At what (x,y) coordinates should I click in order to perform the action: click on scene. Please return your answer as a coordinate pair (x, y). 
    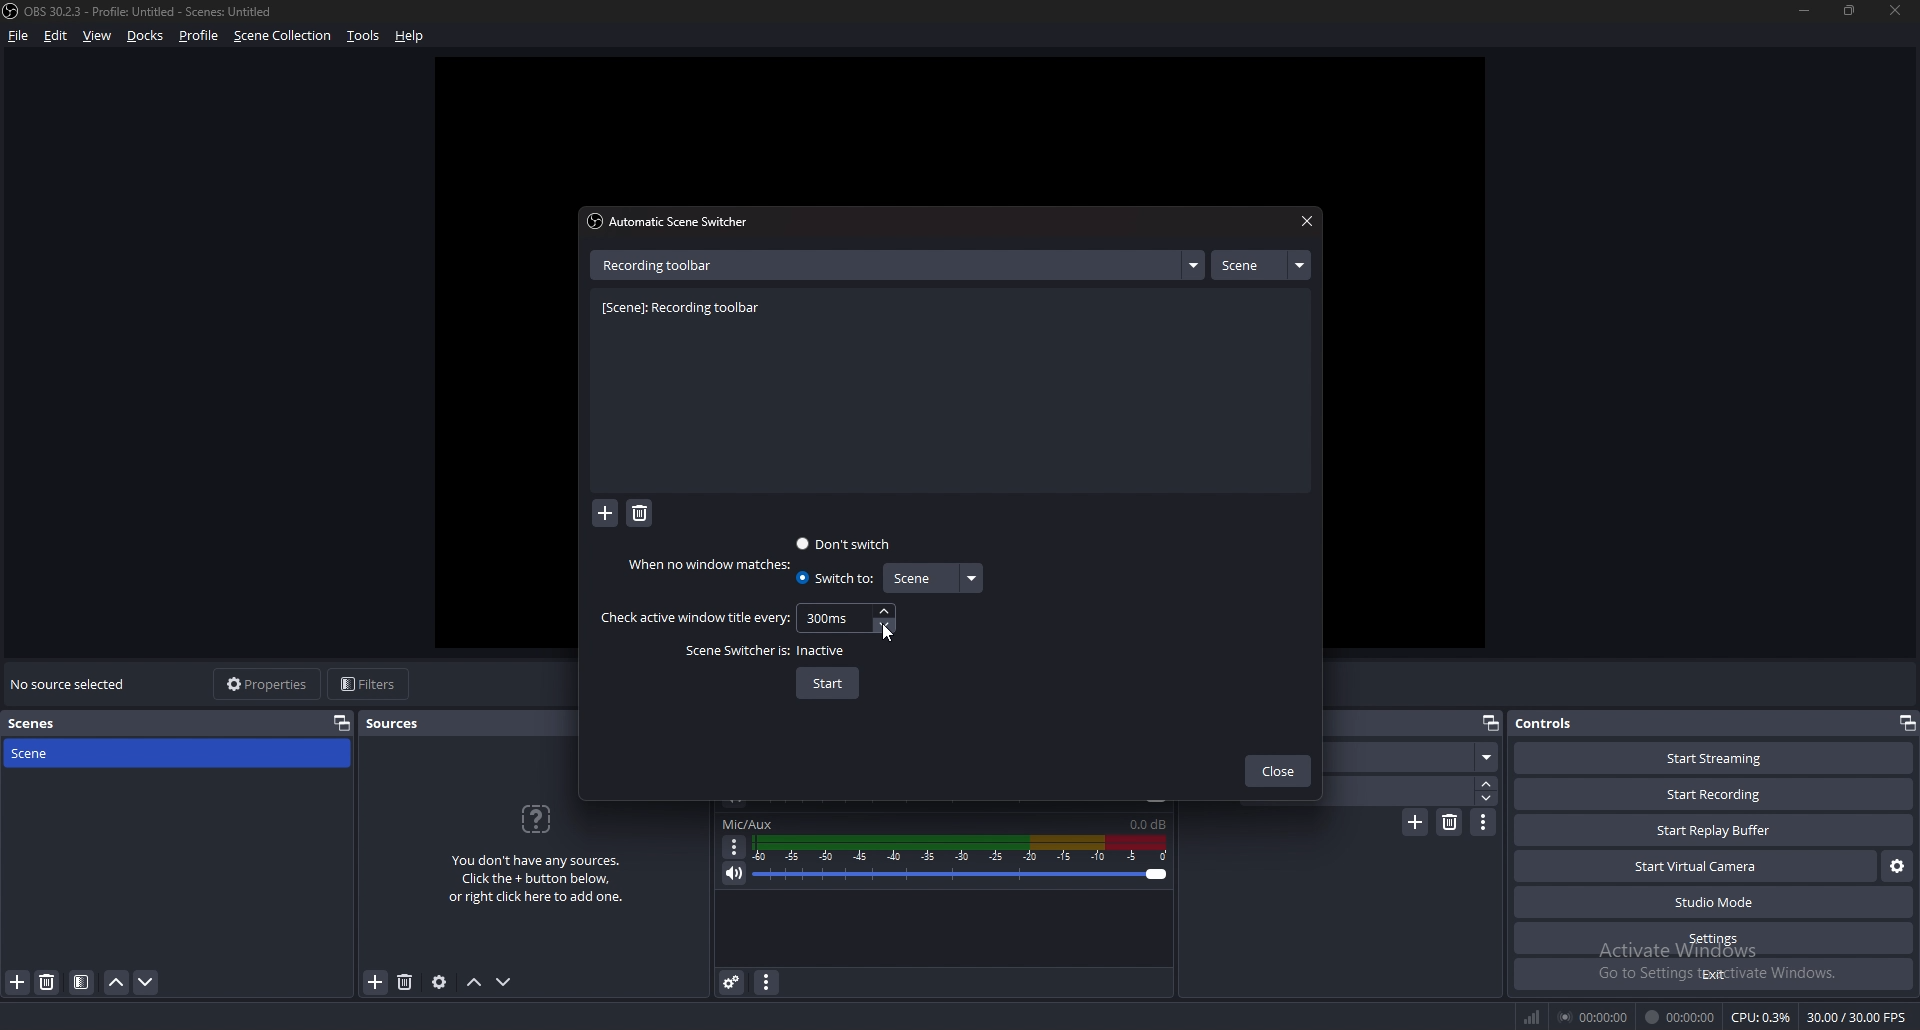
    Looking at the image, I should click on (1260, 265).